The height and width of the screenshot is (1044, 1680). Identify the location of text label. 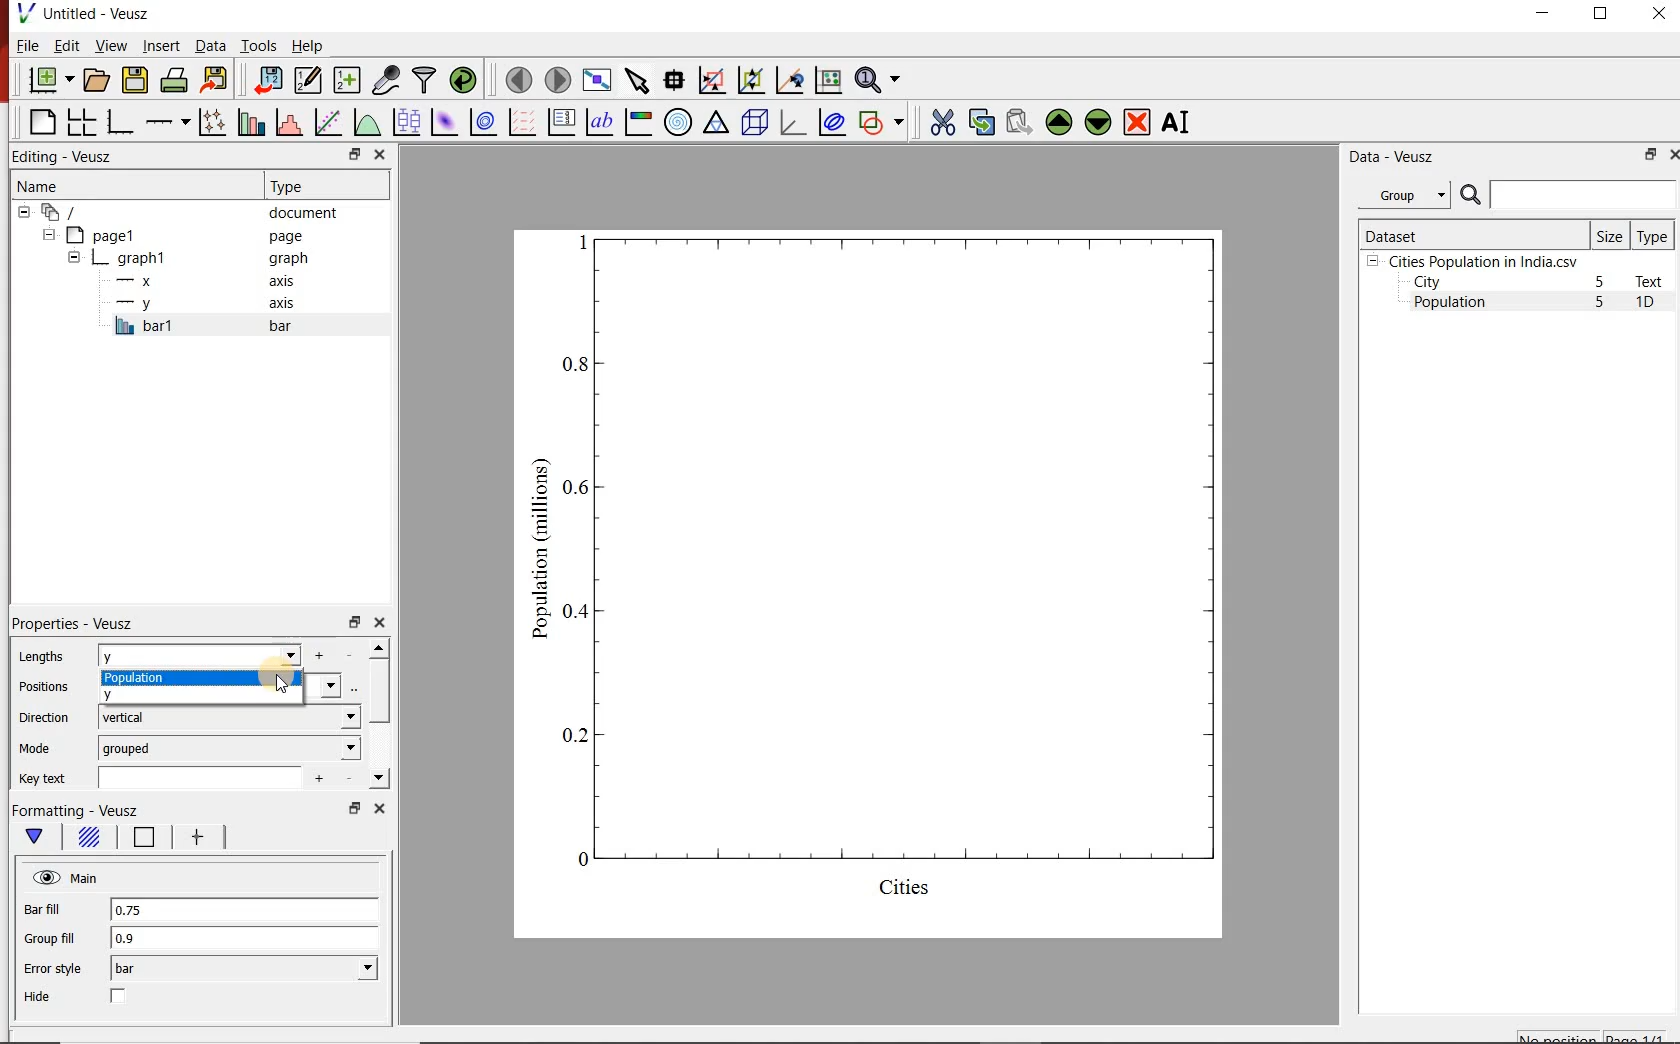
(599, 121).